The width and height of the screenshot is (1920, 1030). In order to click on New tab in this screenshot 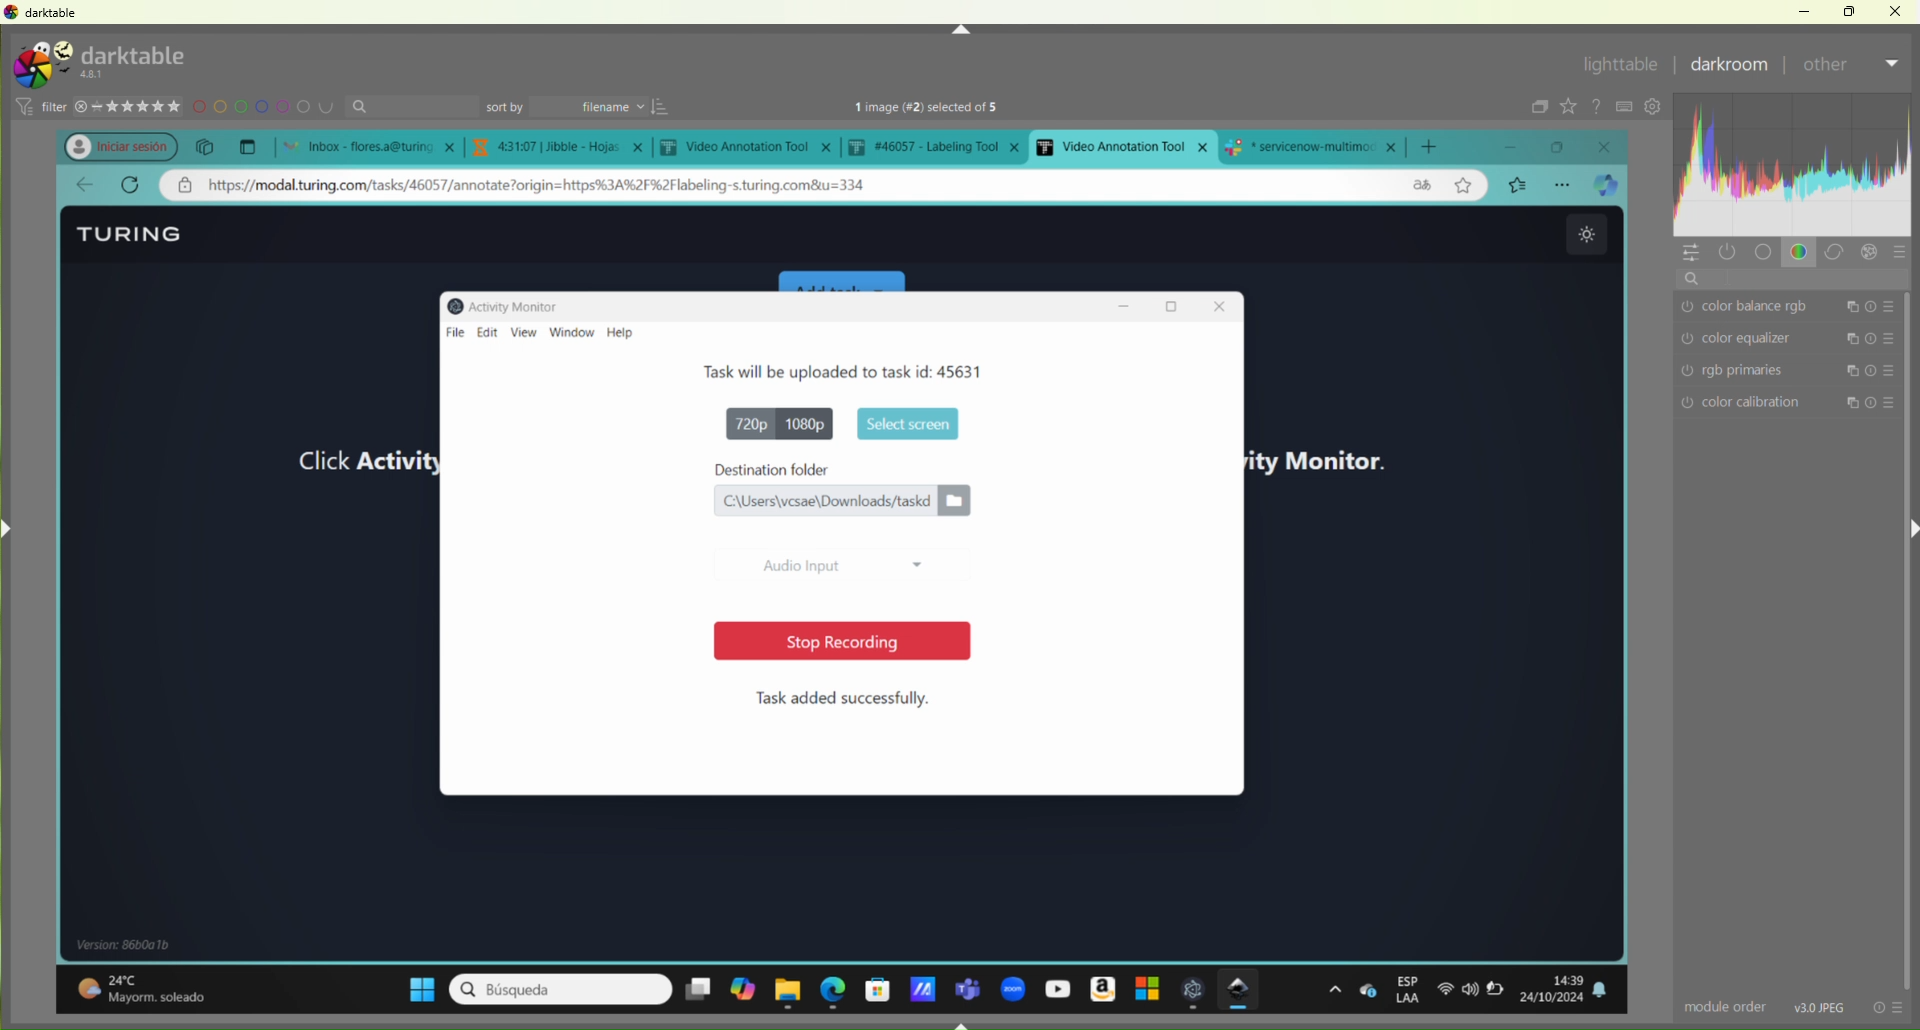, I will do `click(247, 145)`.